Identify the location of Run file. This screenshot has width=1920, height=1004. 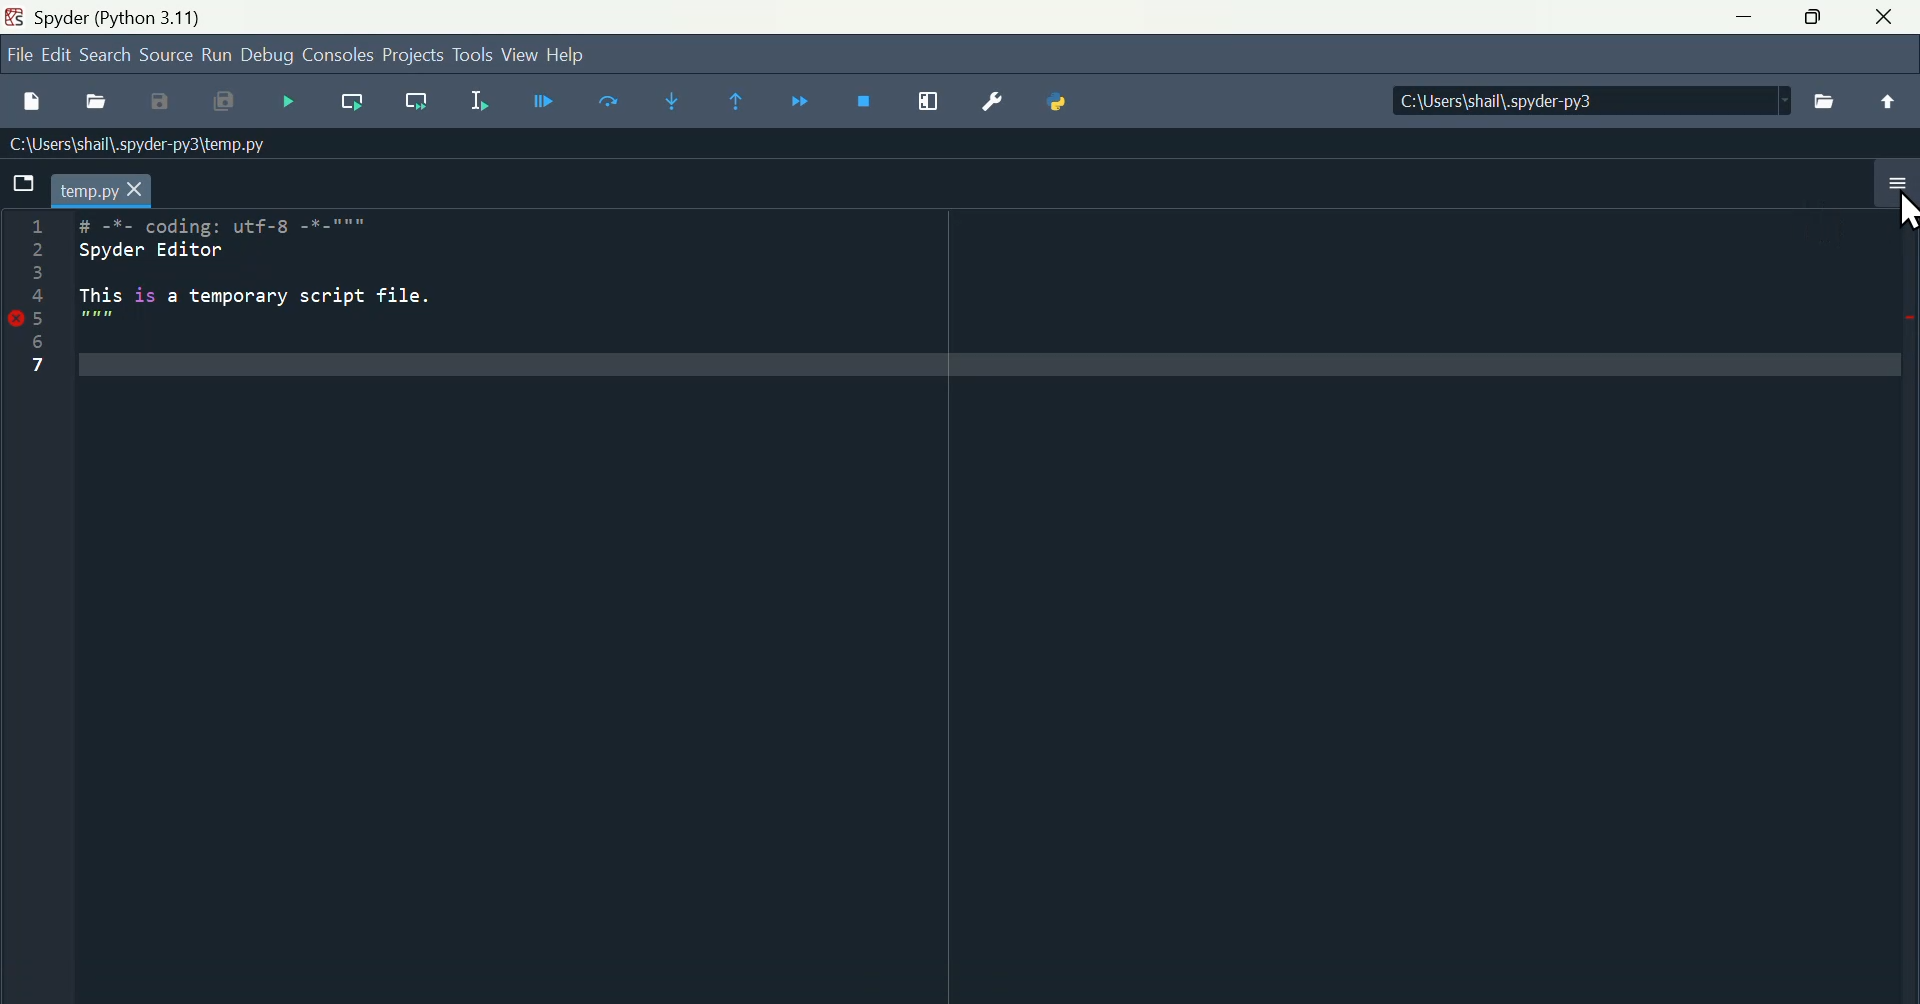
(541, 107).